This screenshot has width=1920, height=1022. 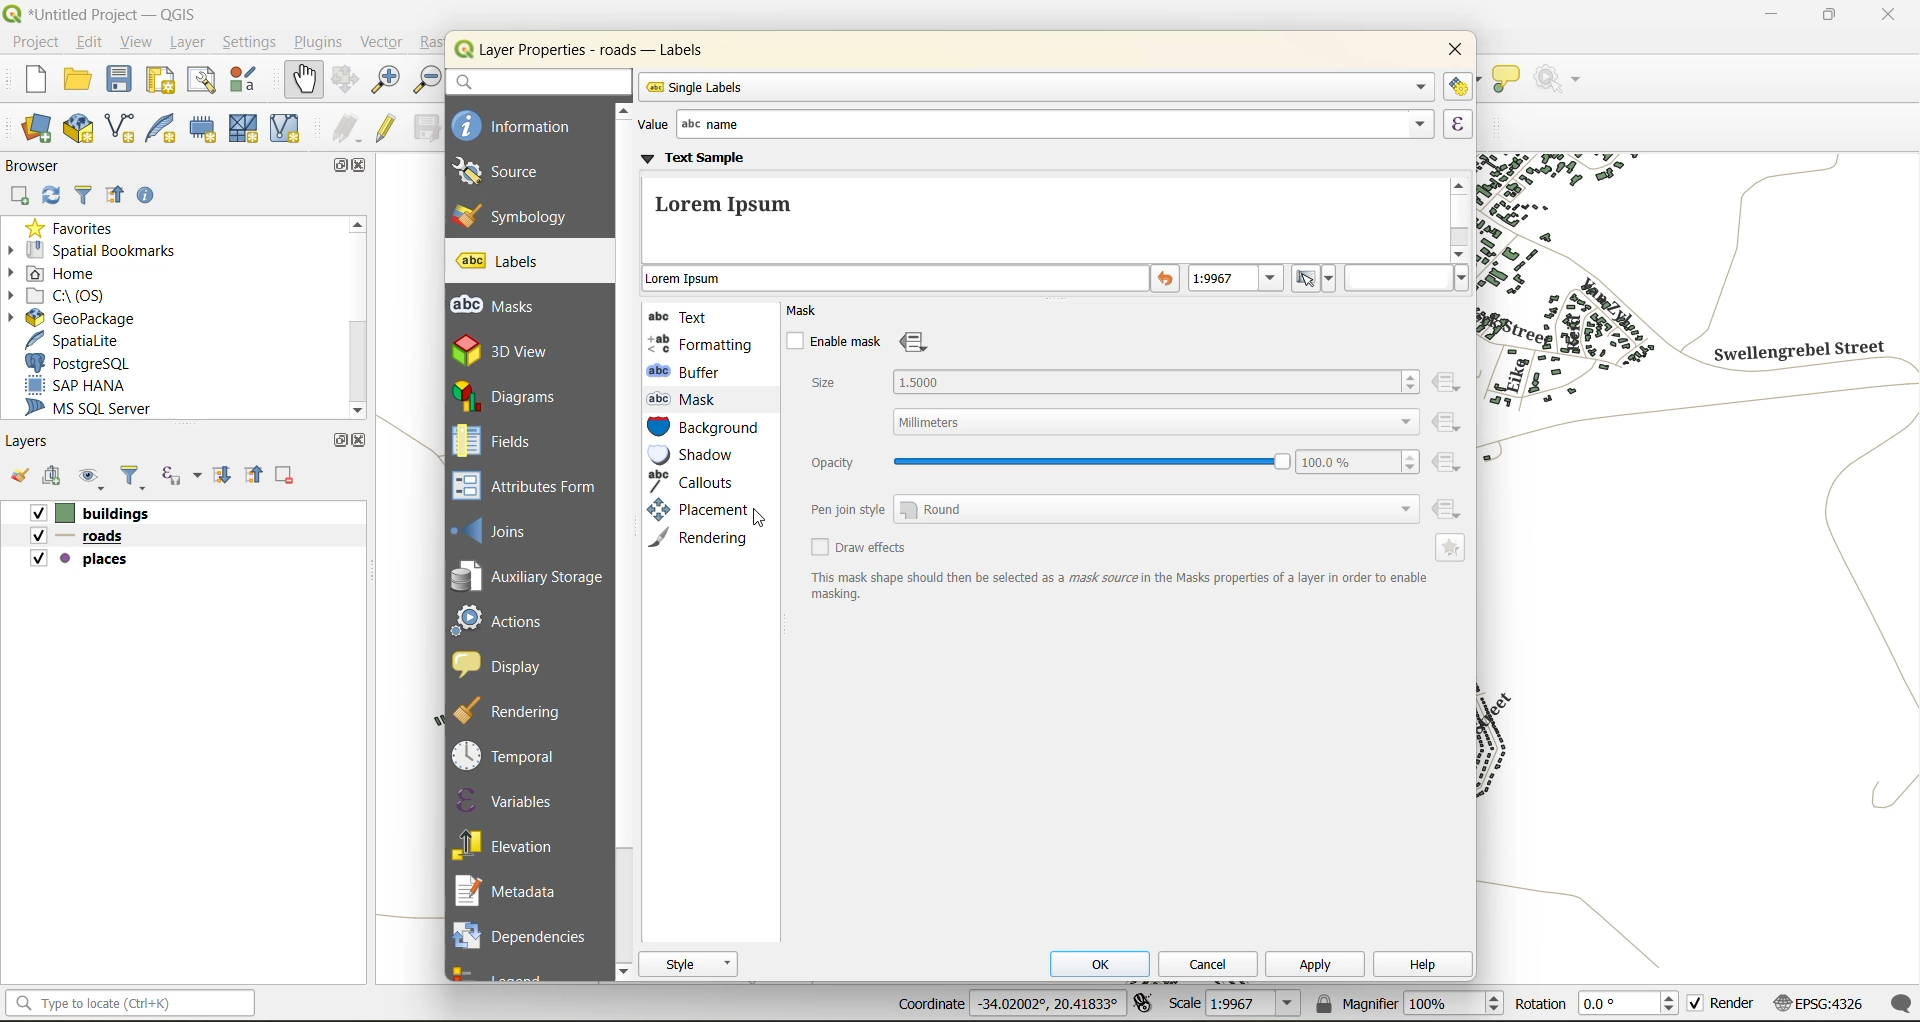 What do you see at coordinates (250, 44) in the screenshot?
I see `settings` at bounding box center [250, 44].